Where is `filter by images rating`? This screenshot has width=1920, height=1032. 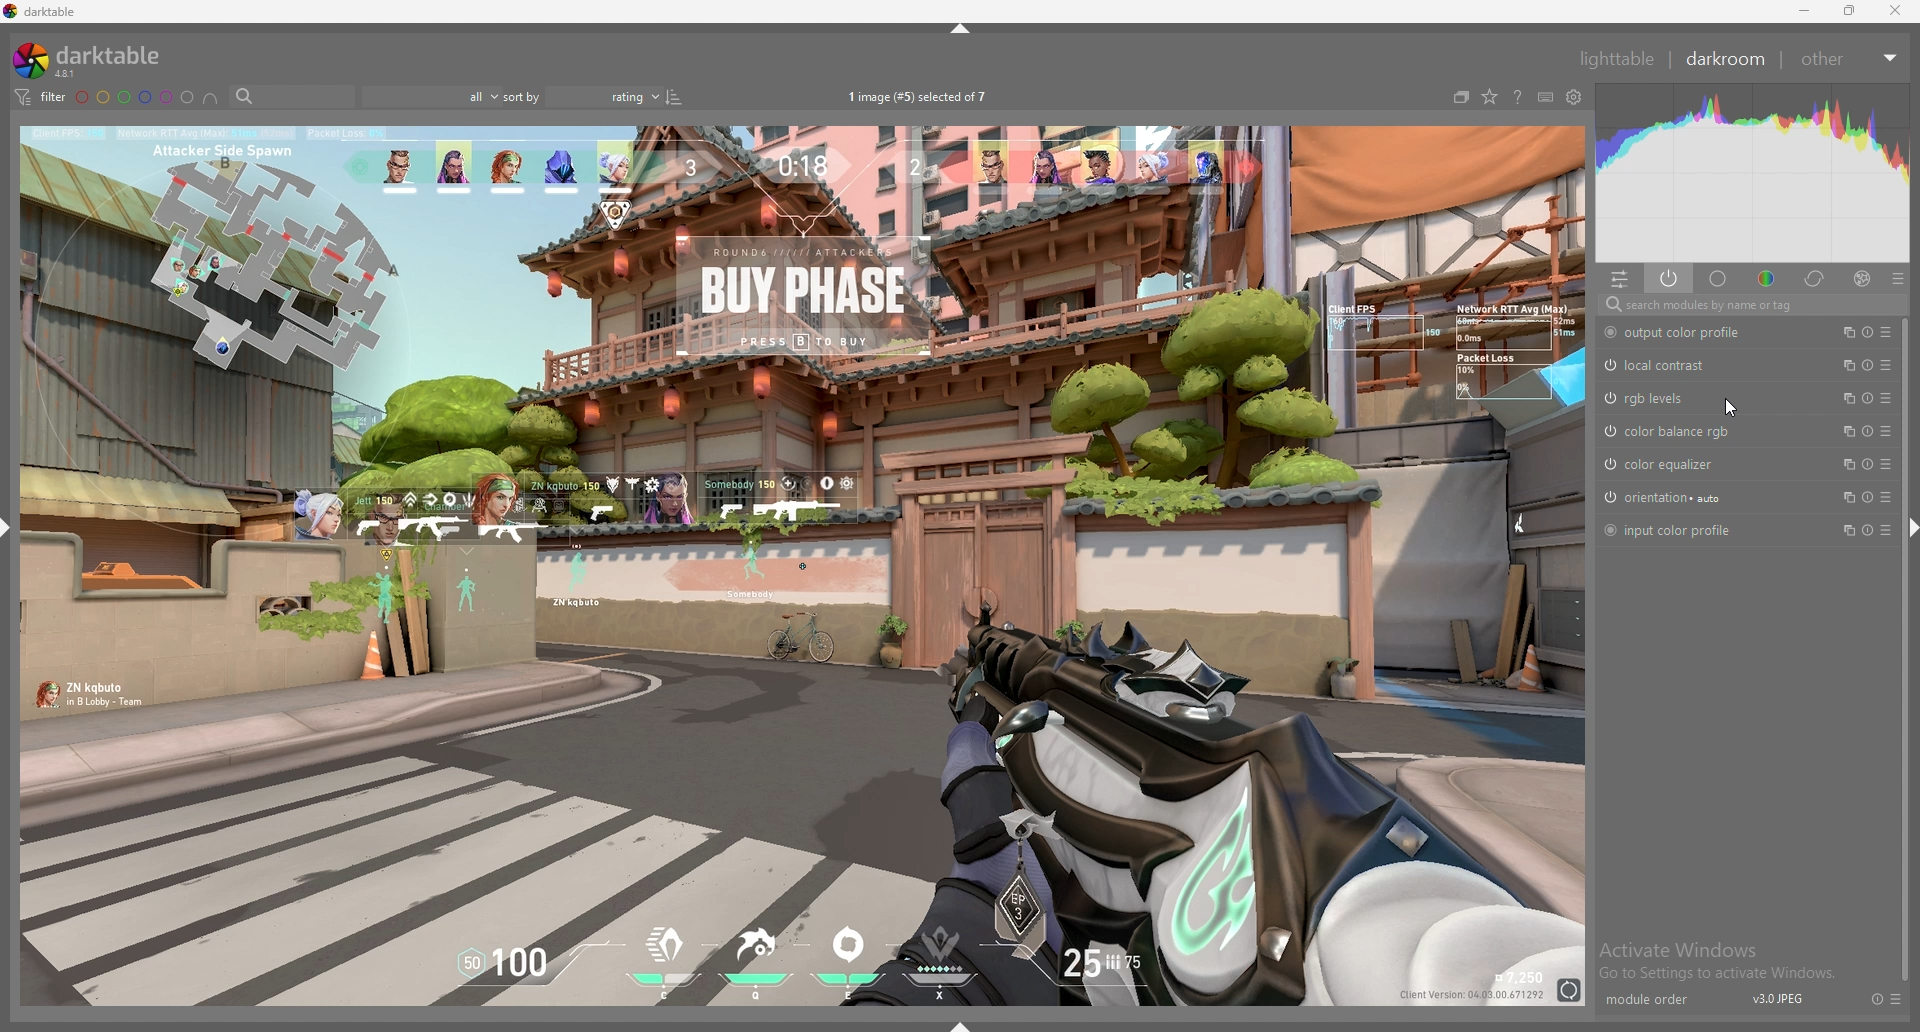
filter by images rating is located at coordinates (430, 96).